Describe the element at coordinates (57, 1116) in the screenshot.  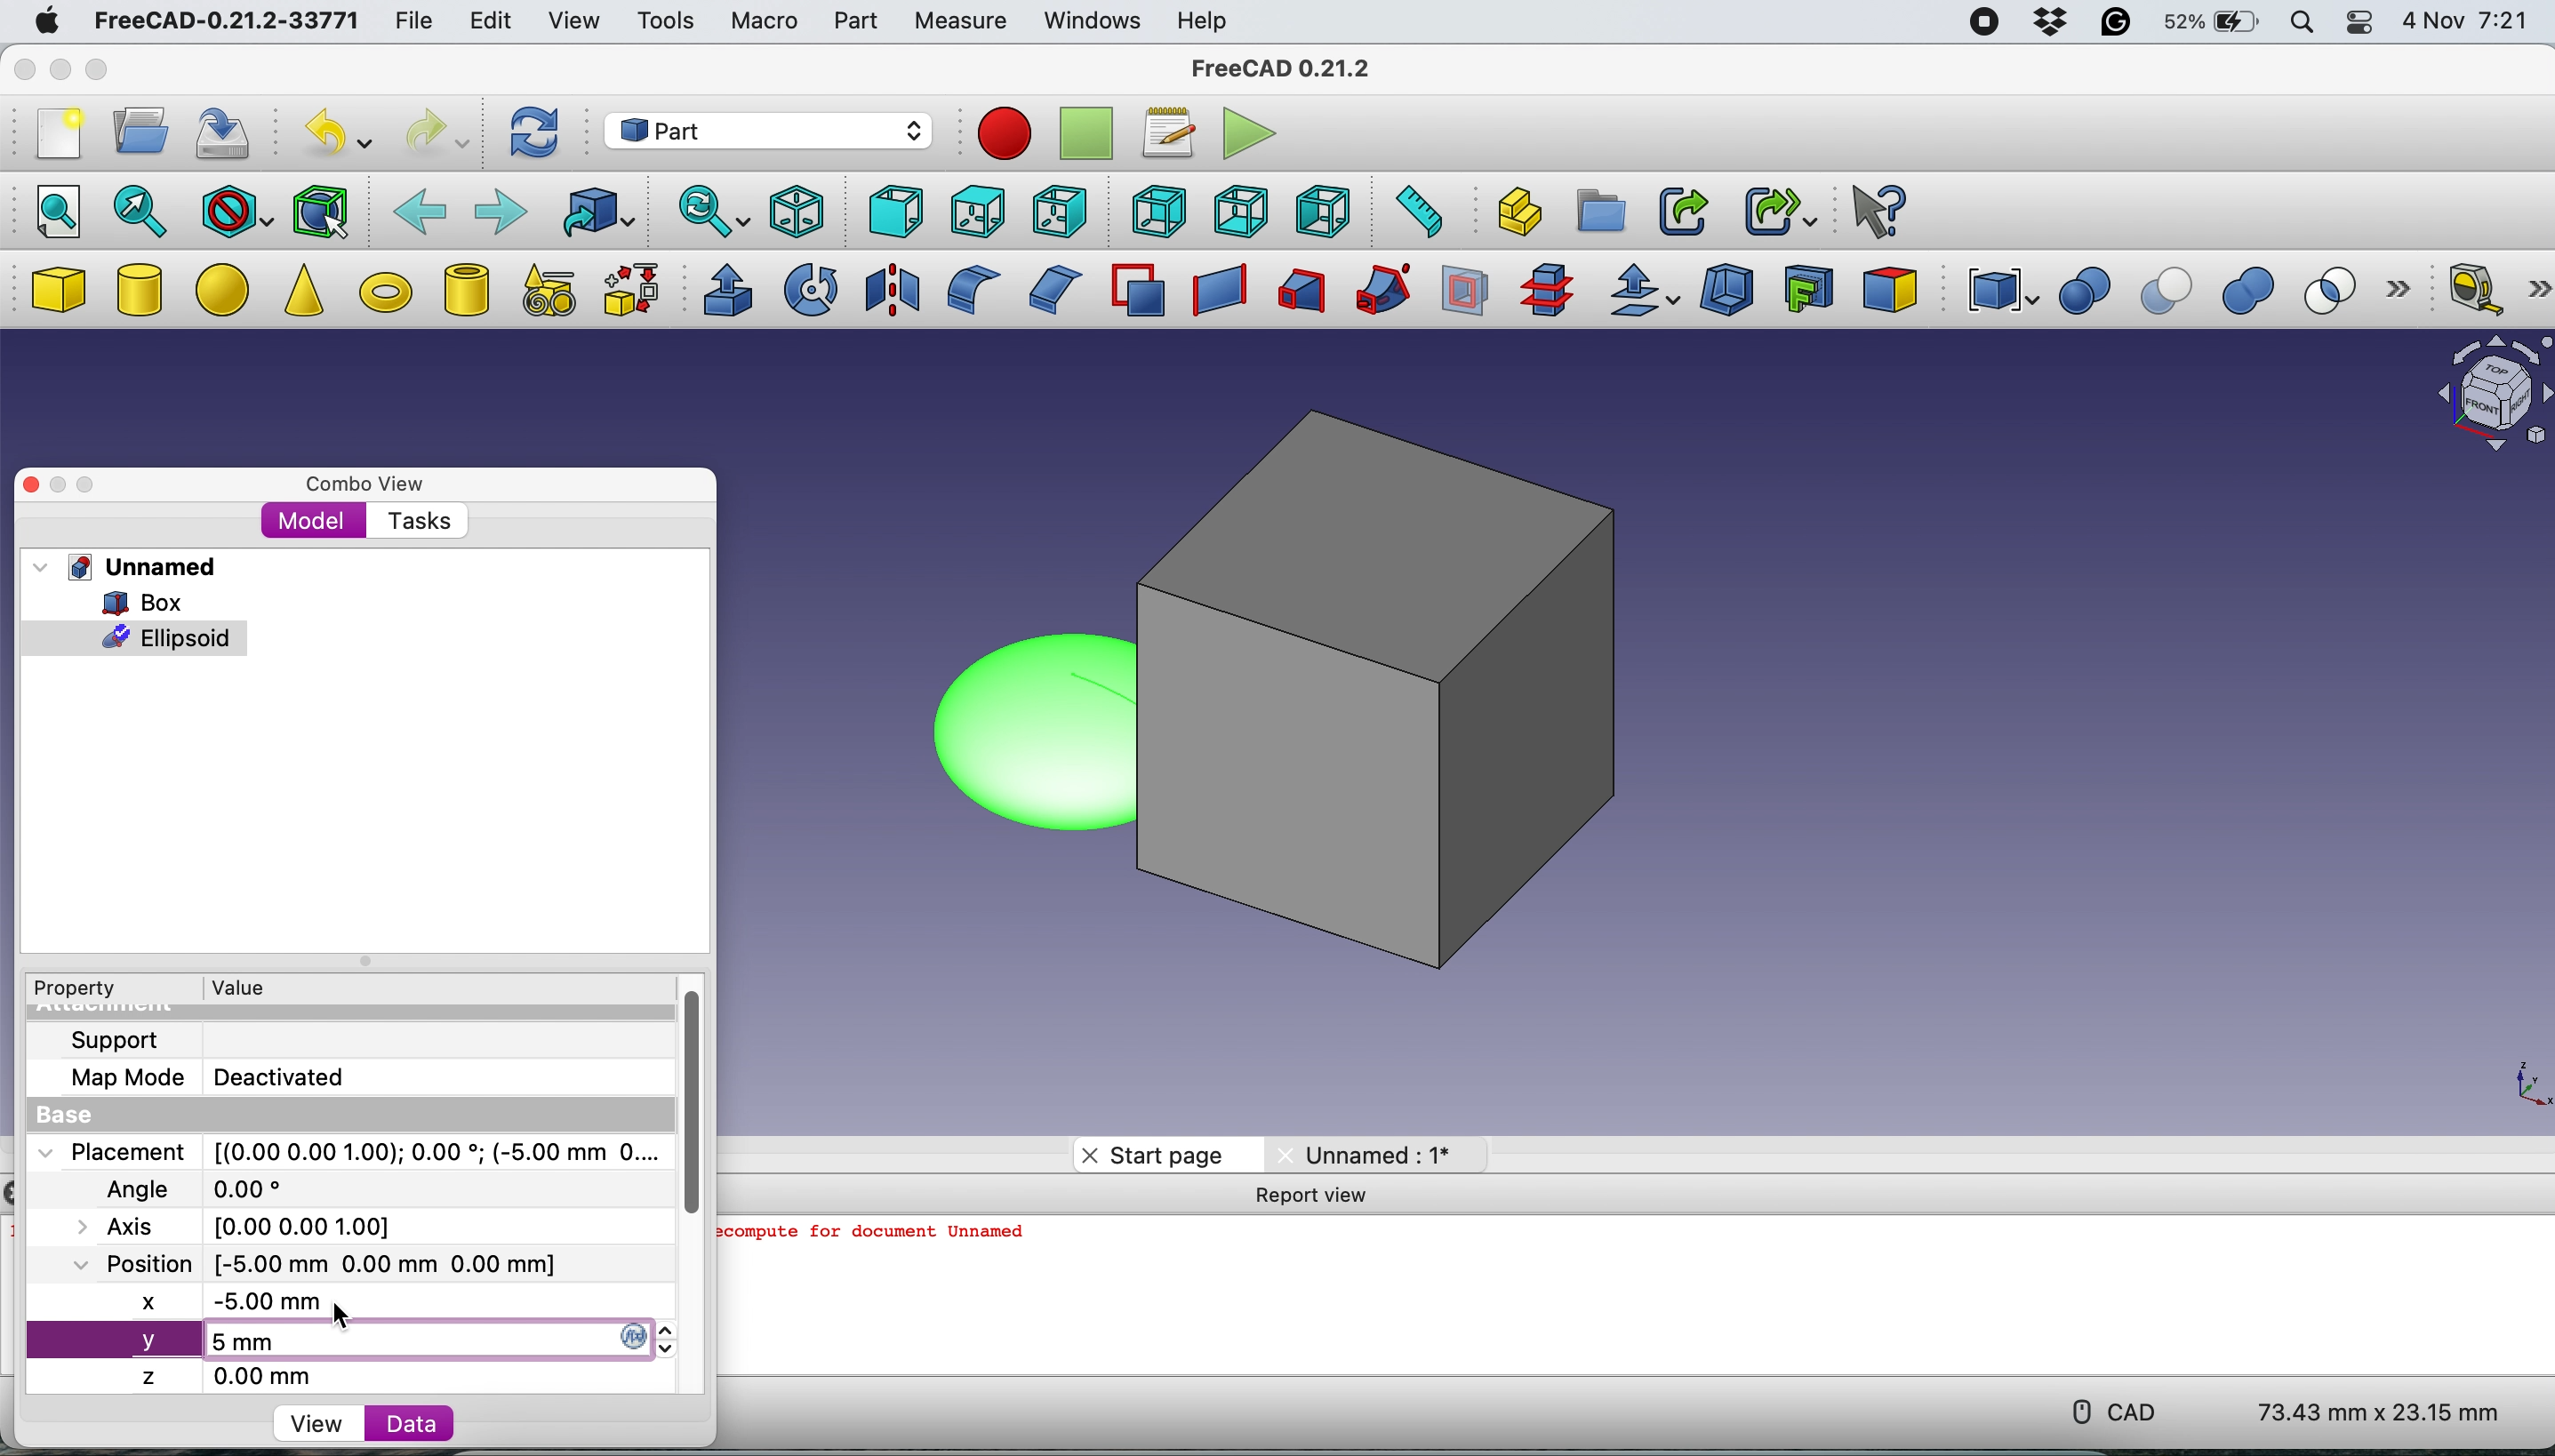
I see `base` at that location.